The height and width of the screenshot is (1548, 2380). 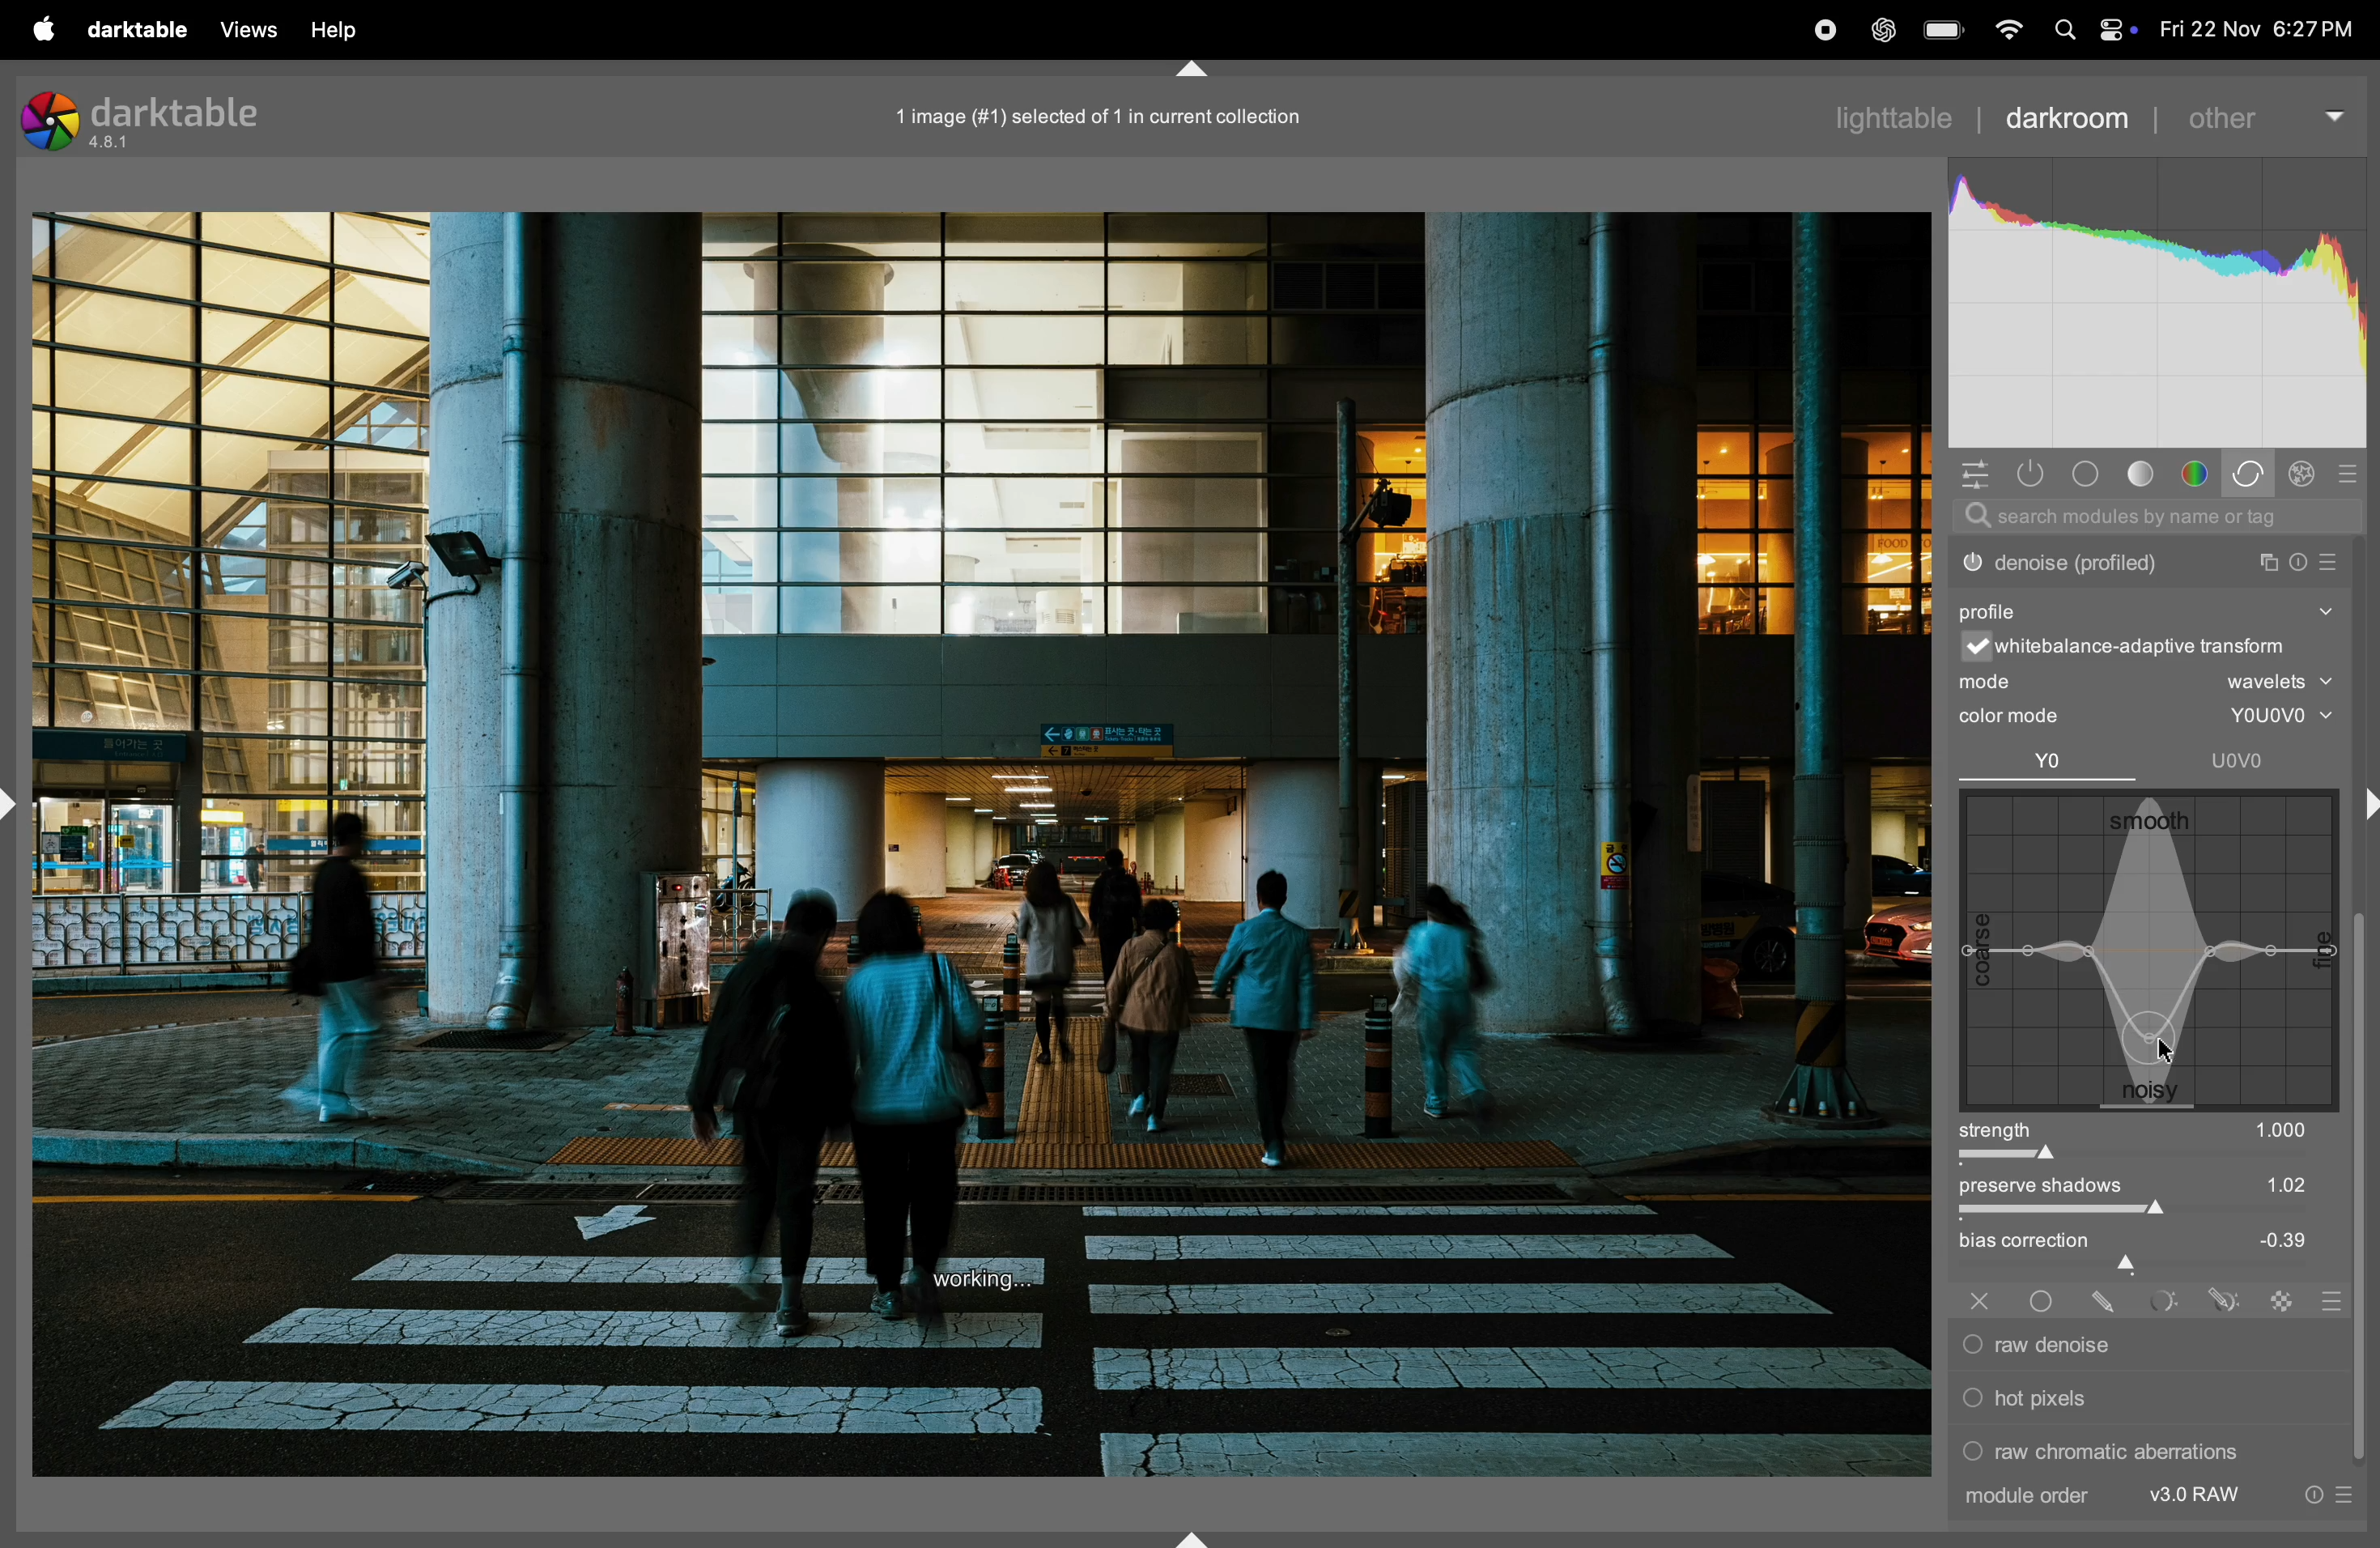 What do you see at coordinates (2295, 562) in the screenshot?
I see `reset` at bounding box center [2295, 562].